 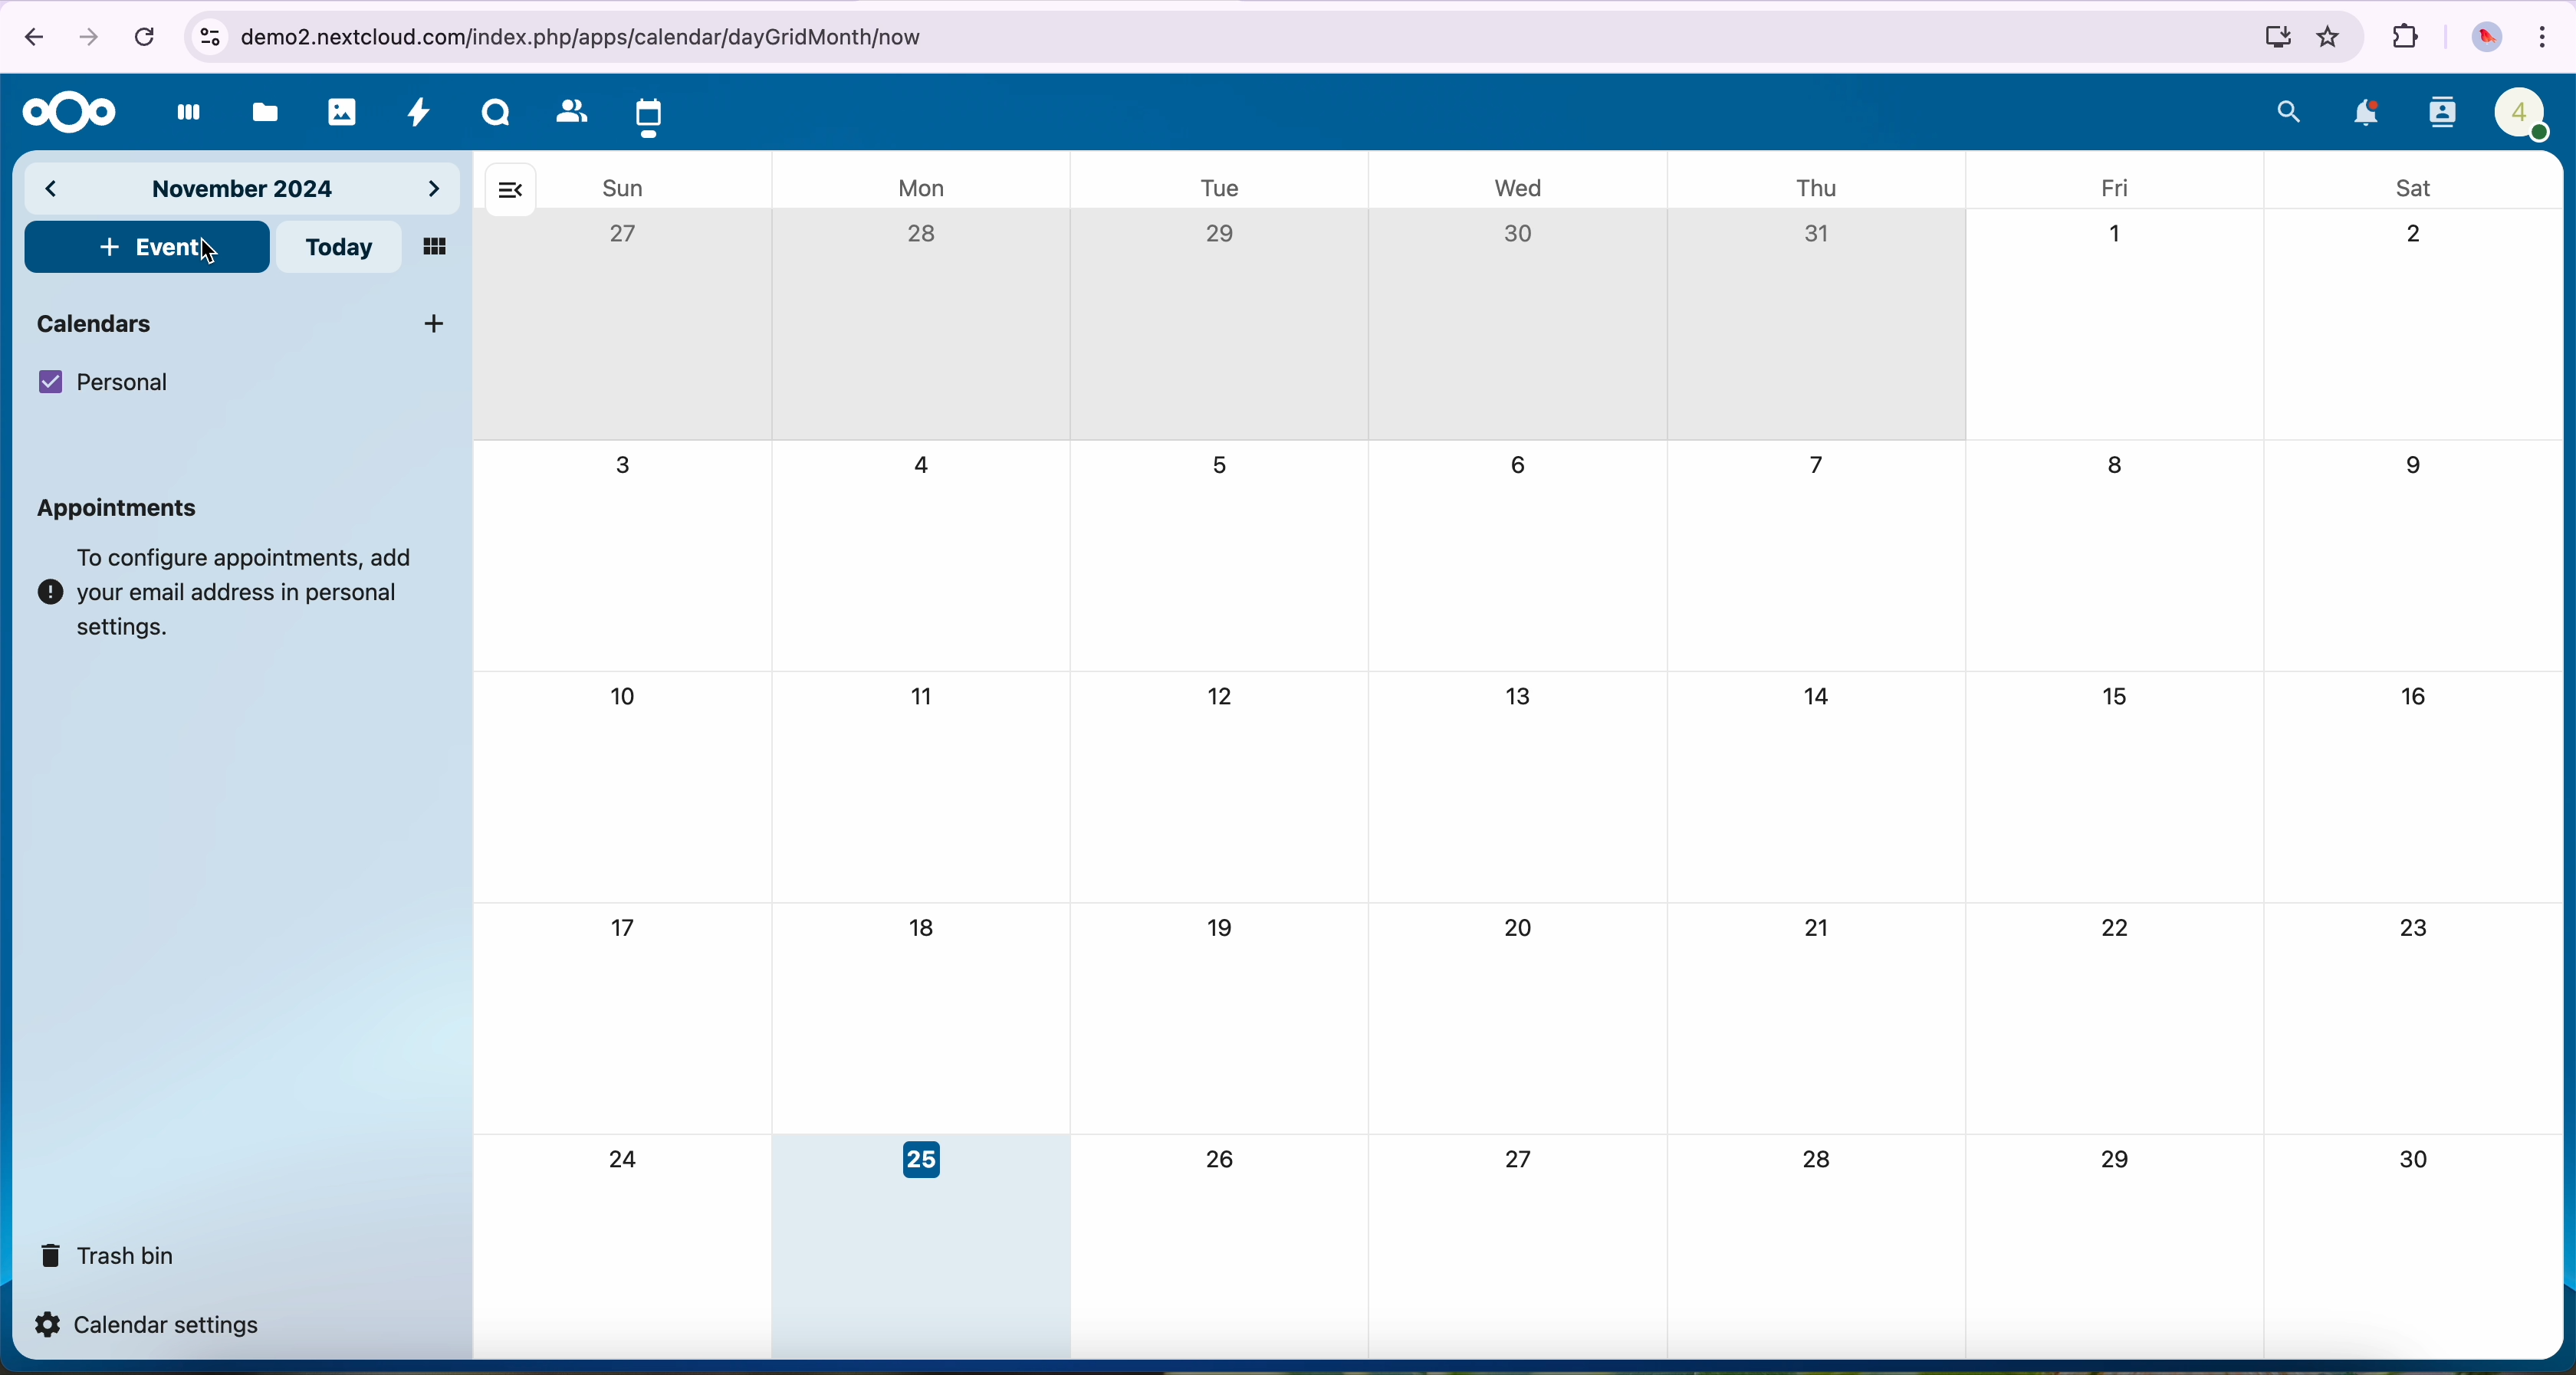 I want to click on contacts, so click(x=562, y=110).